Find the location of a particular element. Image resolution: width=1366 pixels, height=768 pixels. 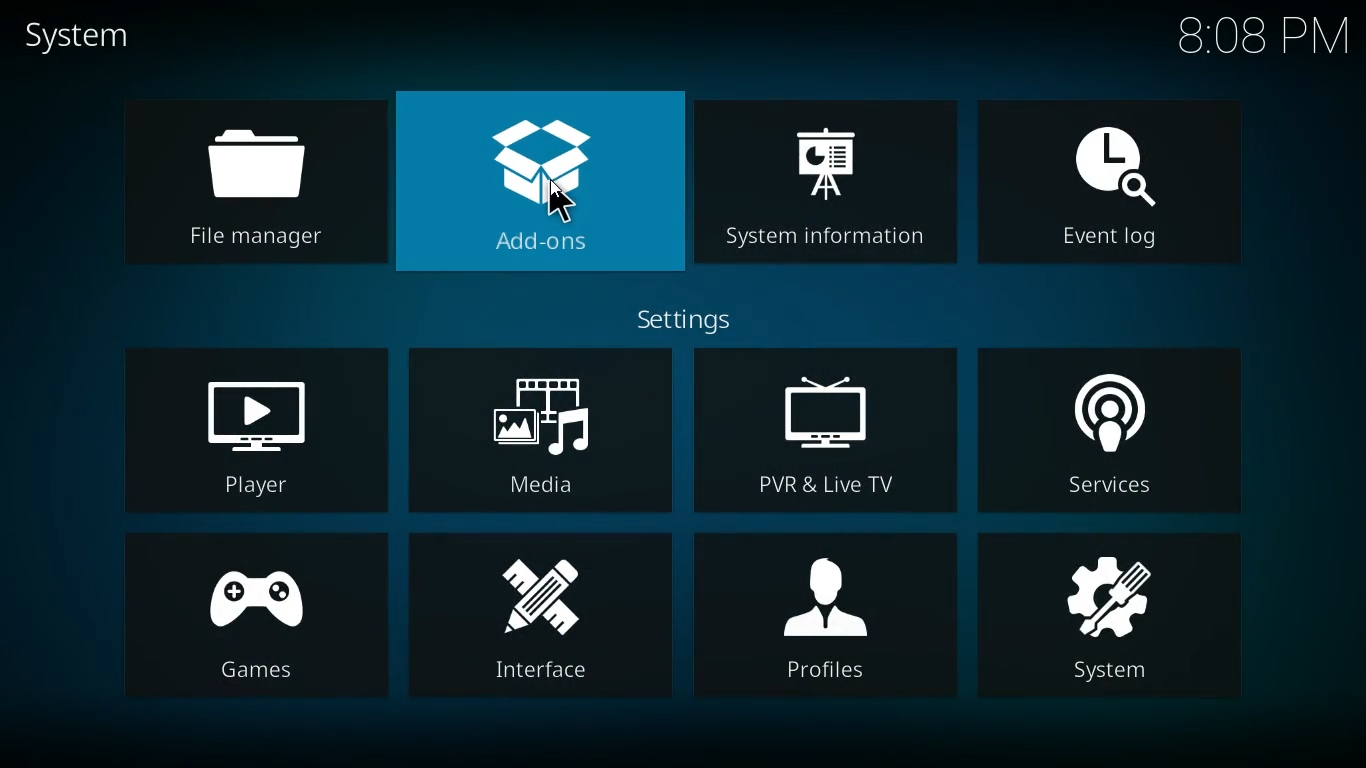

pvr & live tv is located at coordinates (829, 431).